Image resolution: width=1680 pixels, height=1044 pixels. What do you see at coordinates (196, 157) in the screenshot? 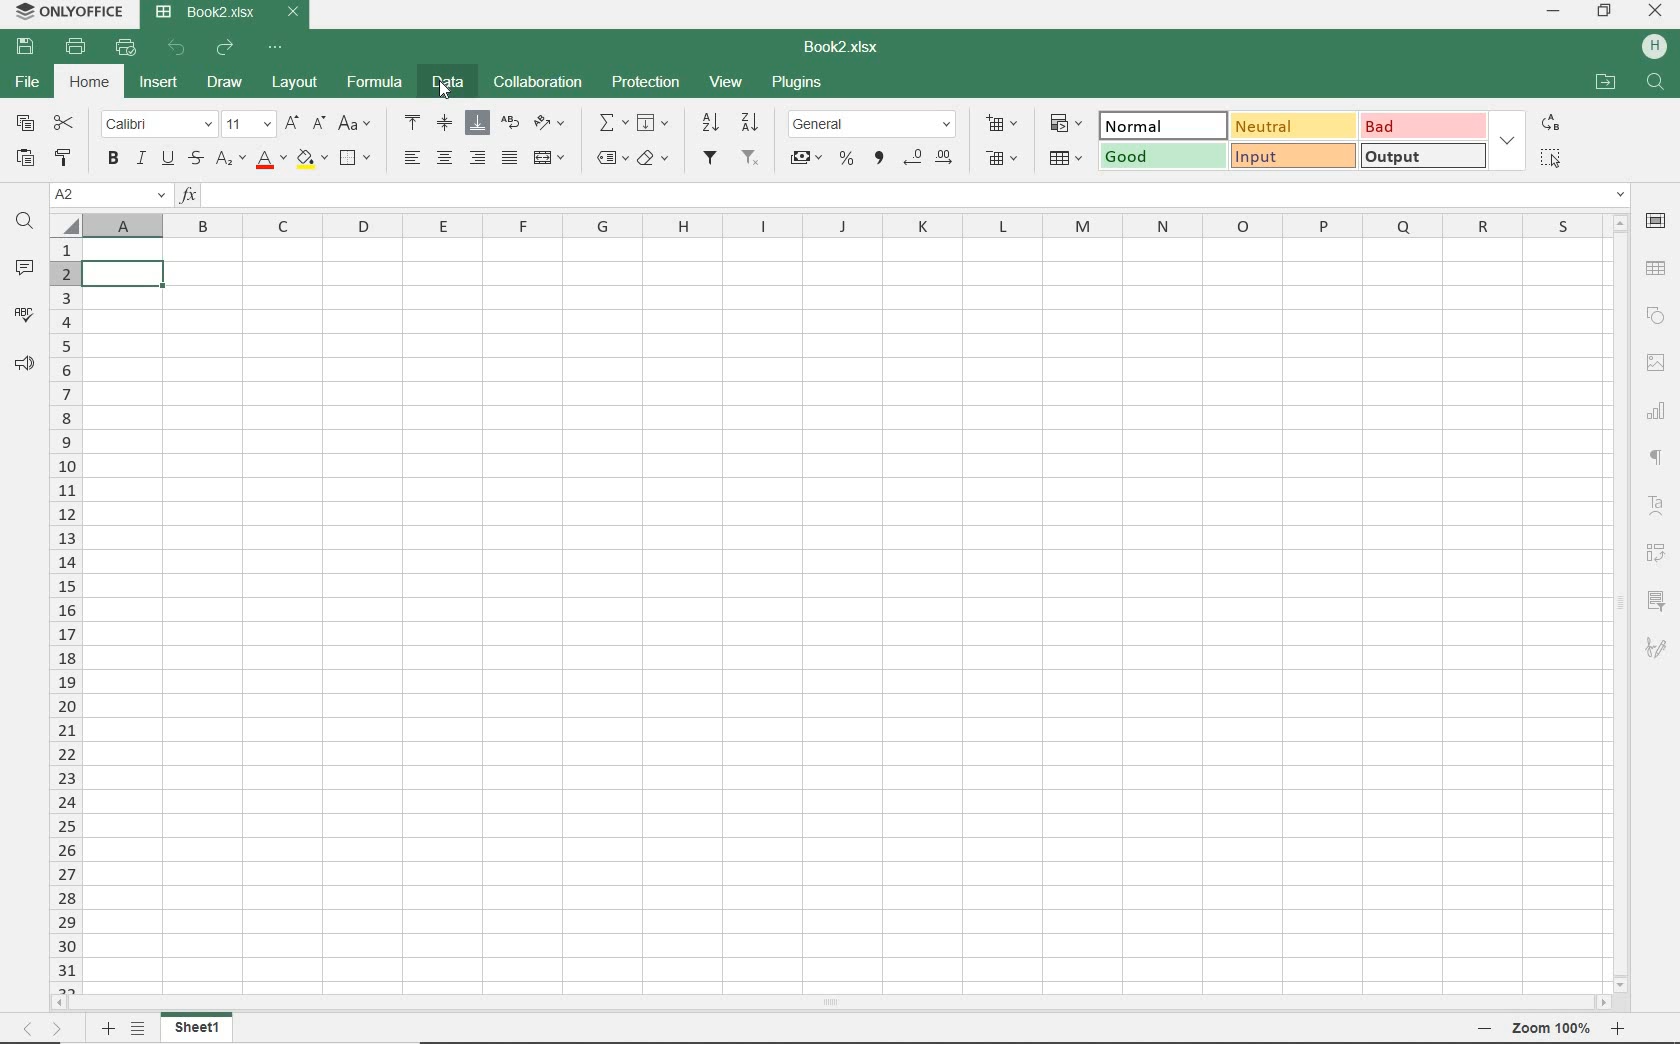
I see `STRIKETHROUGH` at bounding box center [196, 157].